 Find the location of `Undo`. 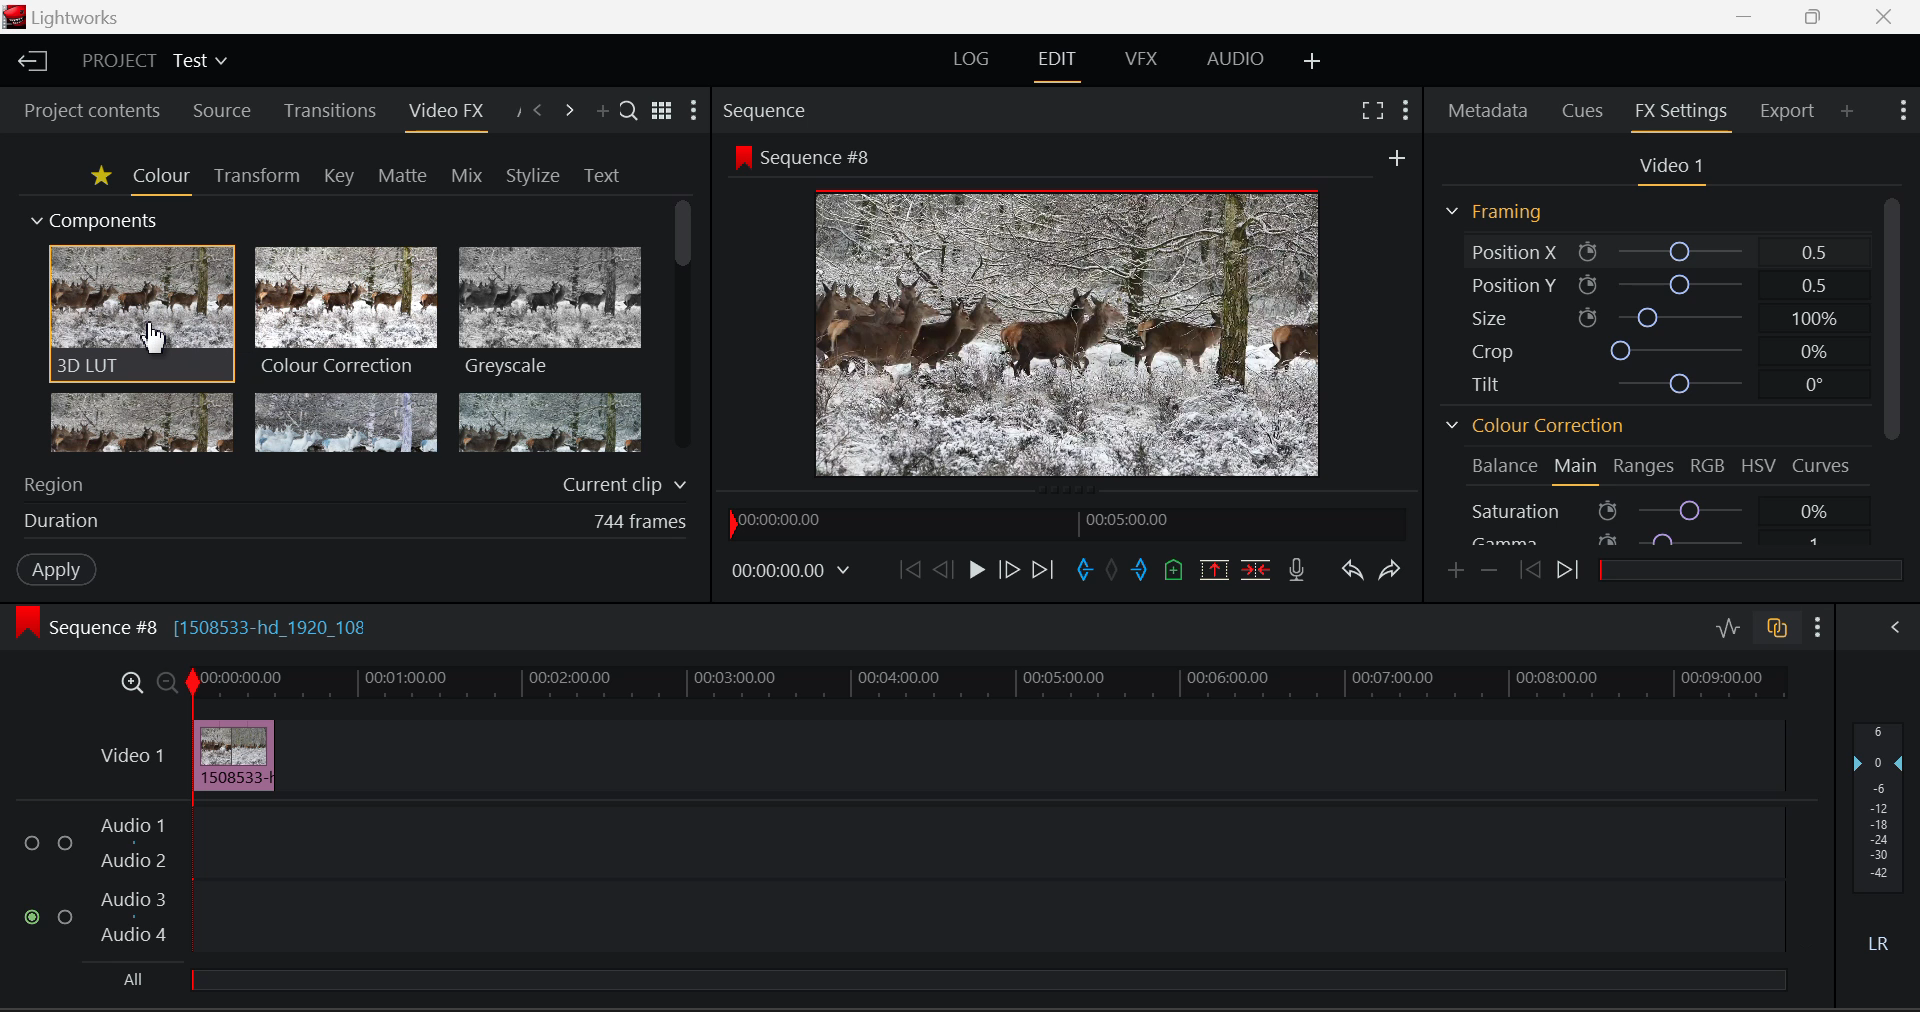

Undo is located at coordinates (1354, 573).